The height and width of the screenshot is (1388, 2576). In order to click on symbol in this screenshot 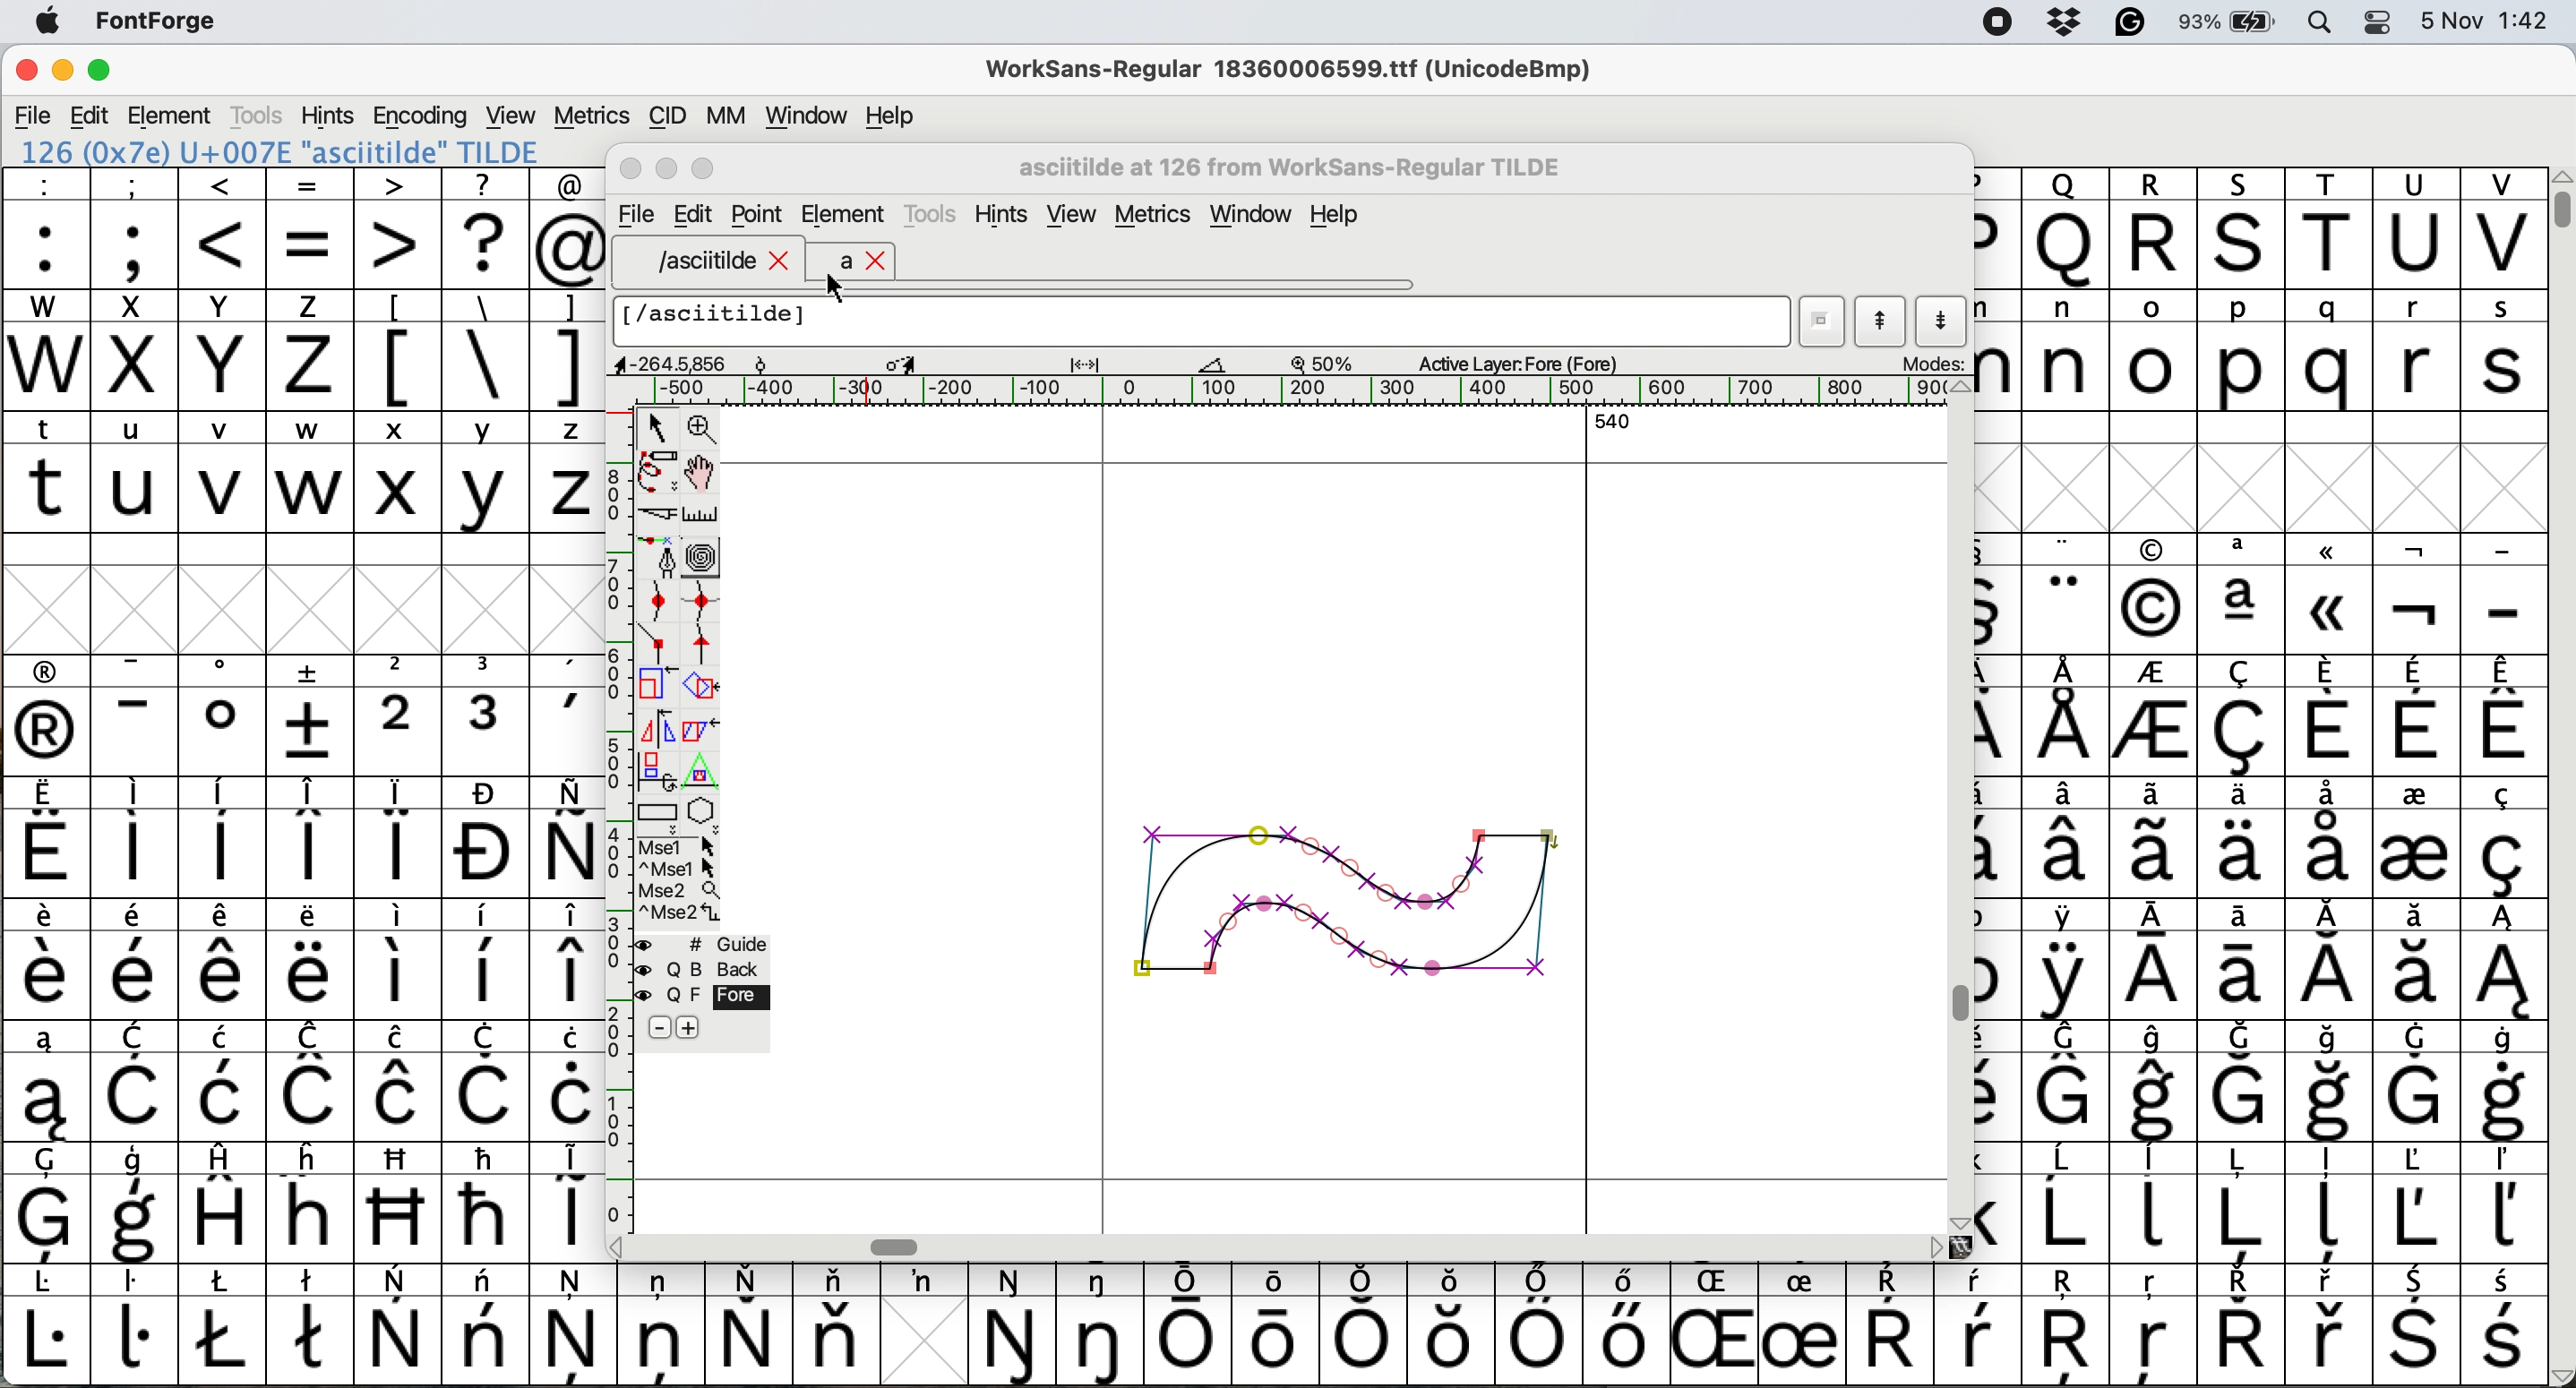, I will do `click(223, 715)`.